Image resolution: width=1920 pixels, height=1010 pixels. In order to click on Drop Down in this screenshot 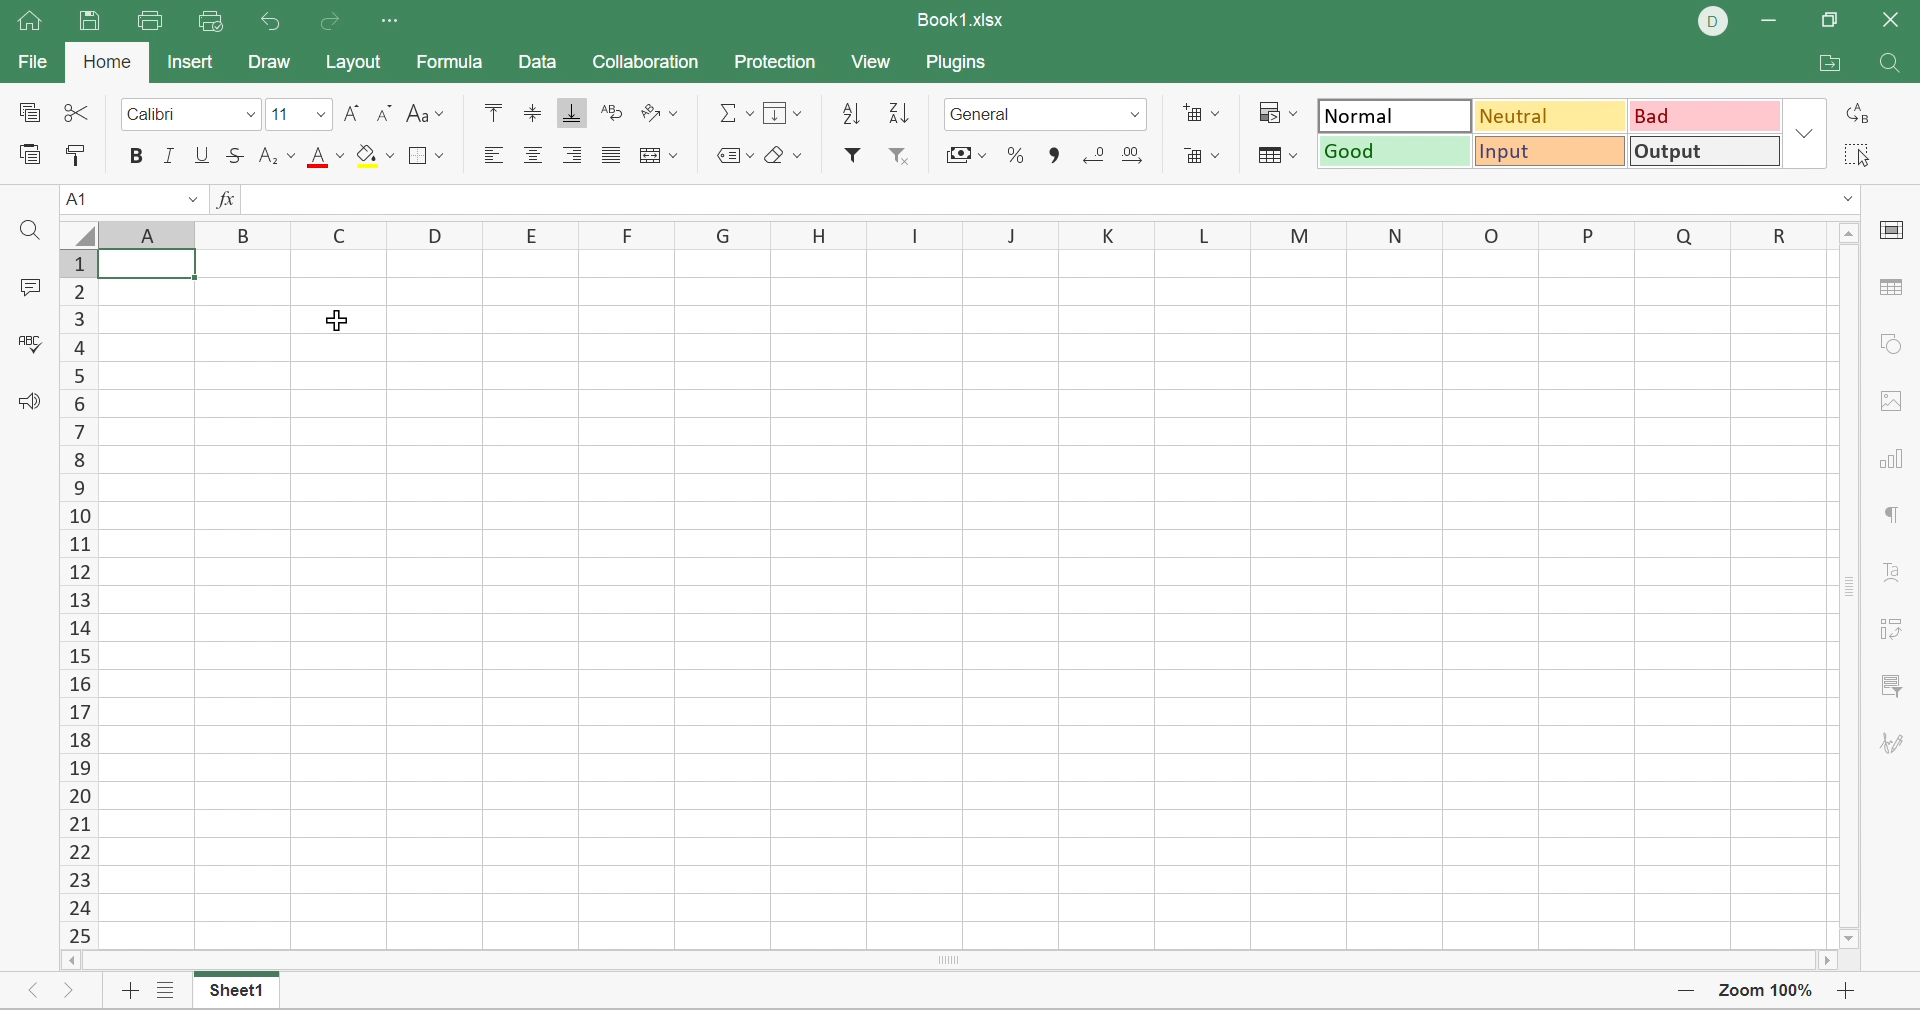, I will do `click(1138, 115)`.